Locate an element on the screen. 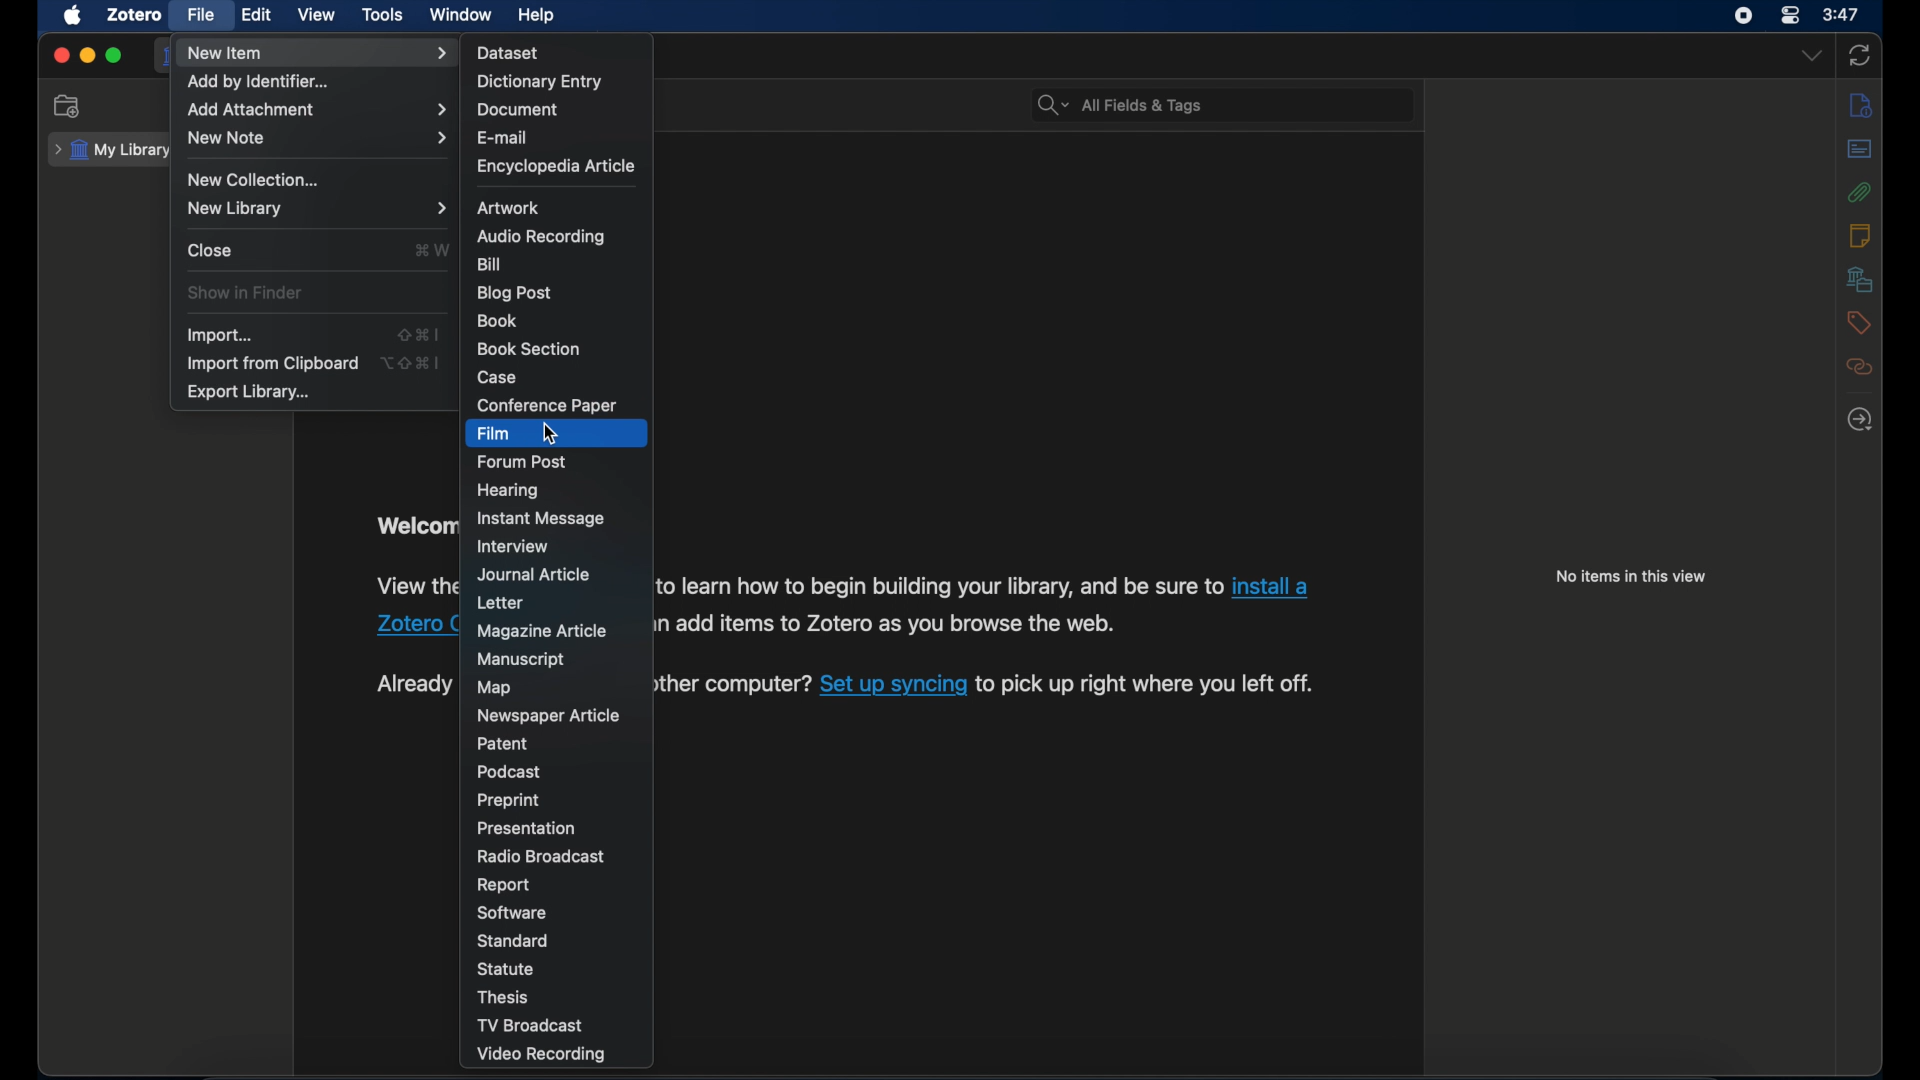 The width and height of the screenshot is (1920, 1080). letter is located at coordinates (503, 604).